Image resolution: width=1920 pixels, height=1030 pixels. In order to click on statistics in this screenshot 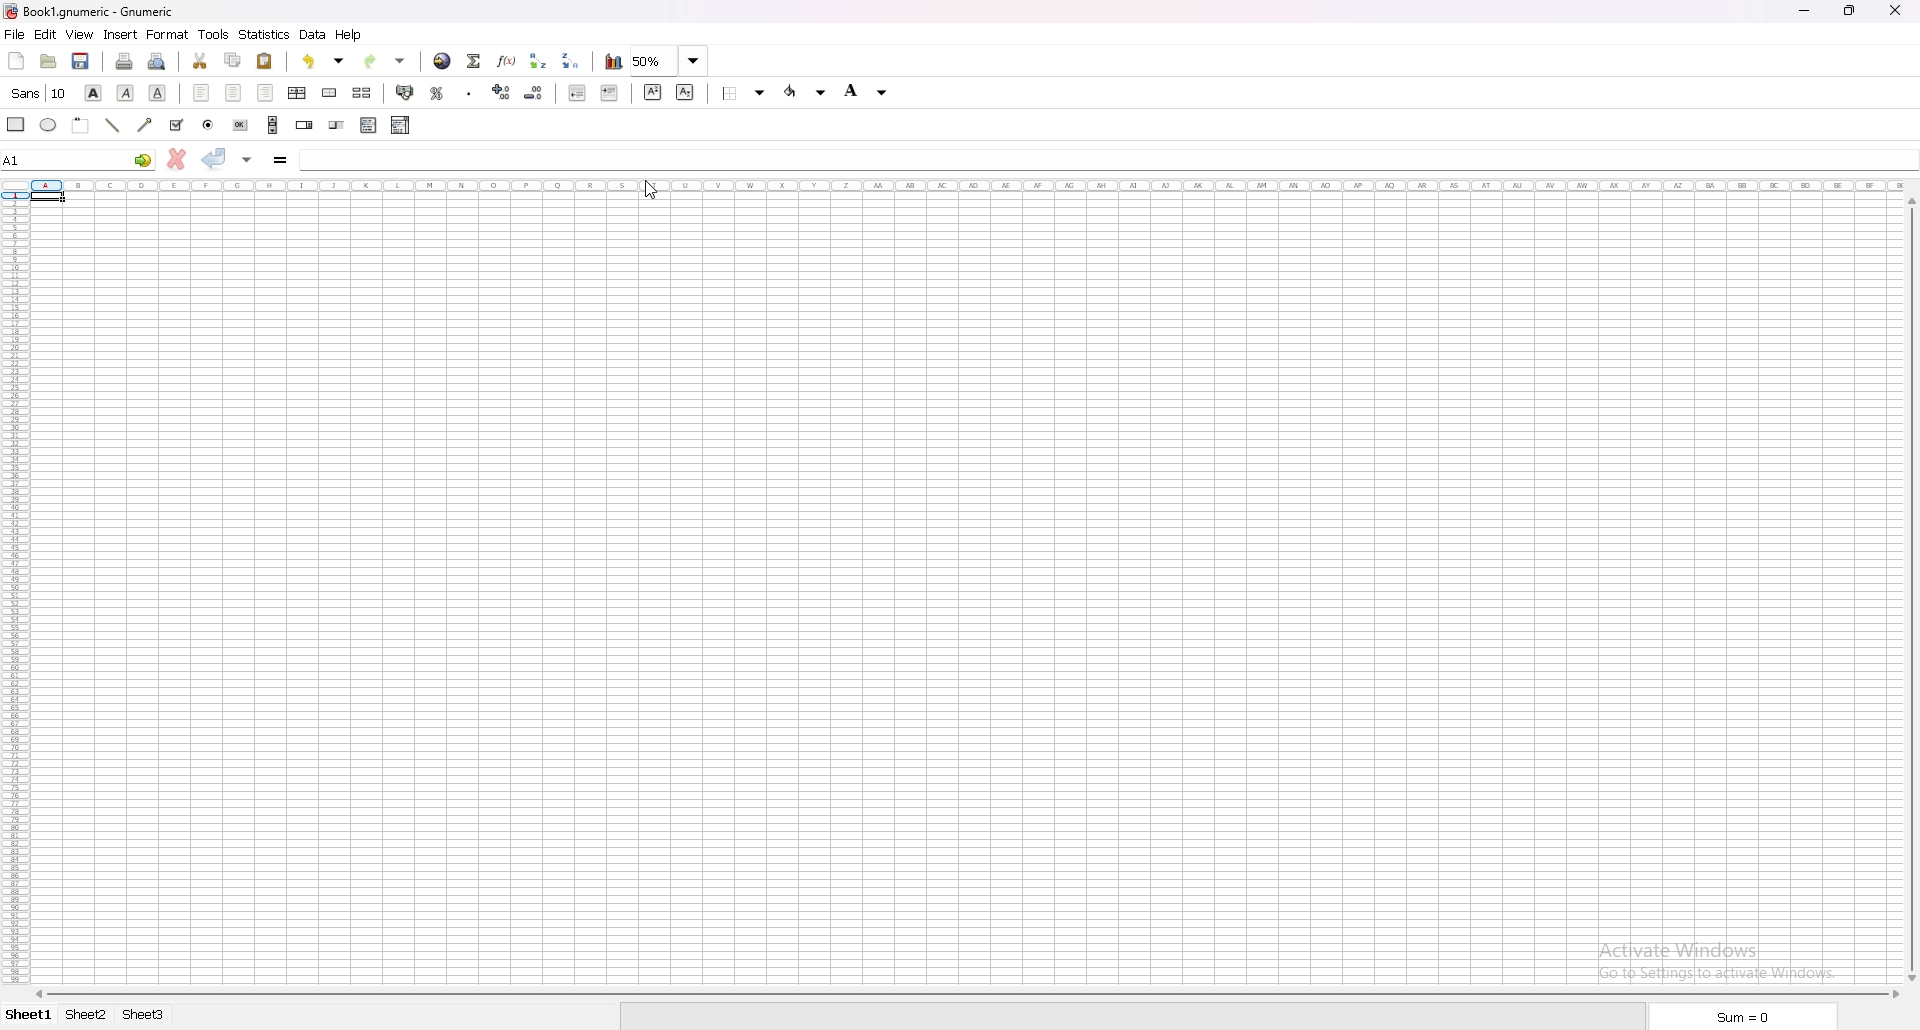, I will do `click(265, 34)`.